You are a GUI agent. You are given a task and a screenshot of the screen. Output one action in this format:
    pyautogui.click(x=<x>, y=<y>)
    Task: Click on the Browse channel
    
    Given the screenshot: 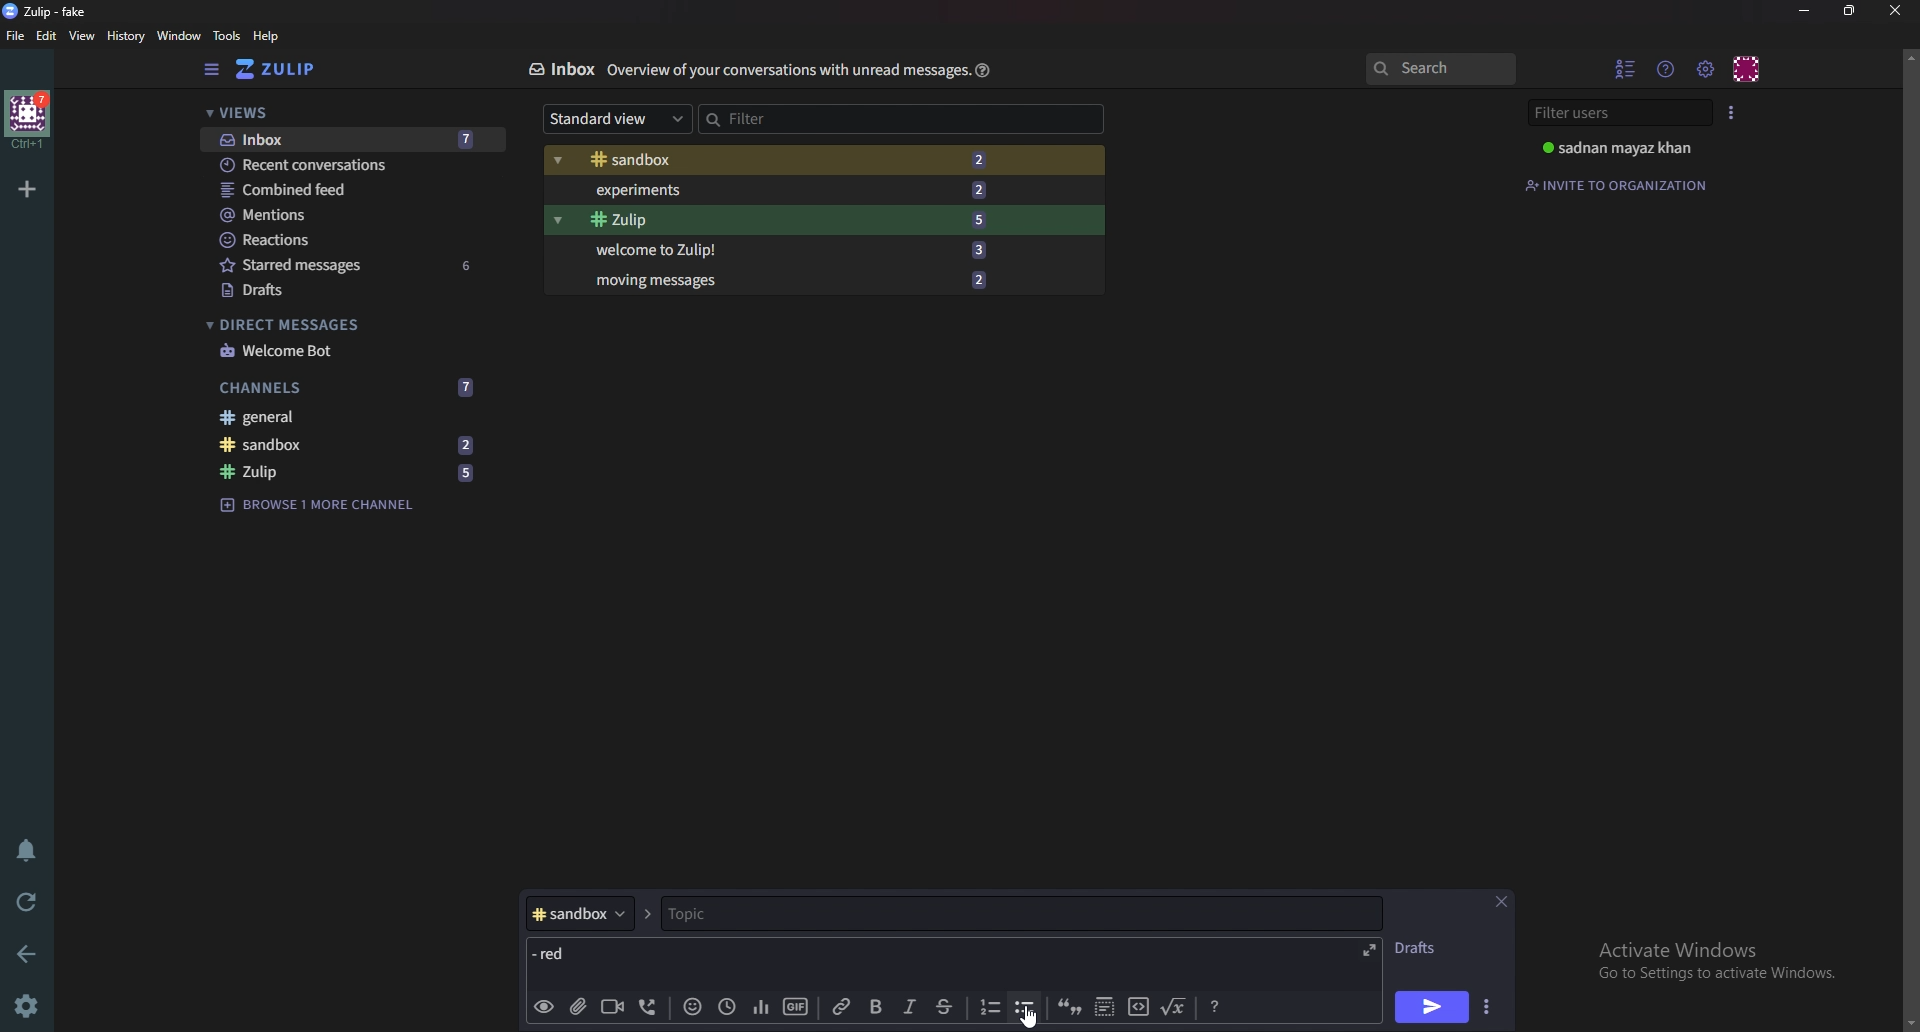 What is the action you would take?
    pyautogui.click(x=318, y=503)
    